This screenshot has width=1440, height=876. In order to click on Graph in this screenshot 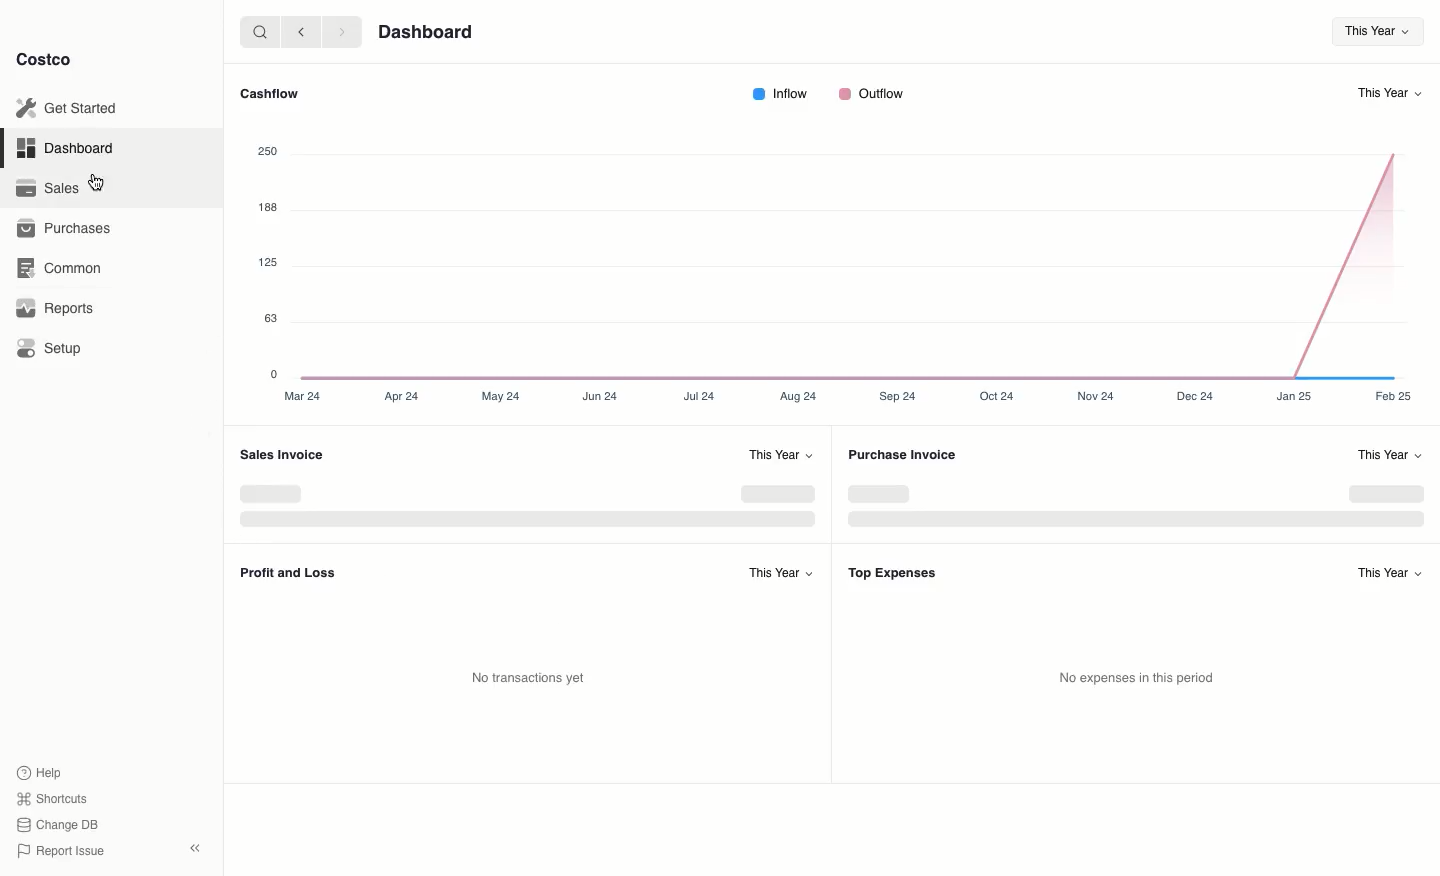, I will do `click(527, 506)`.